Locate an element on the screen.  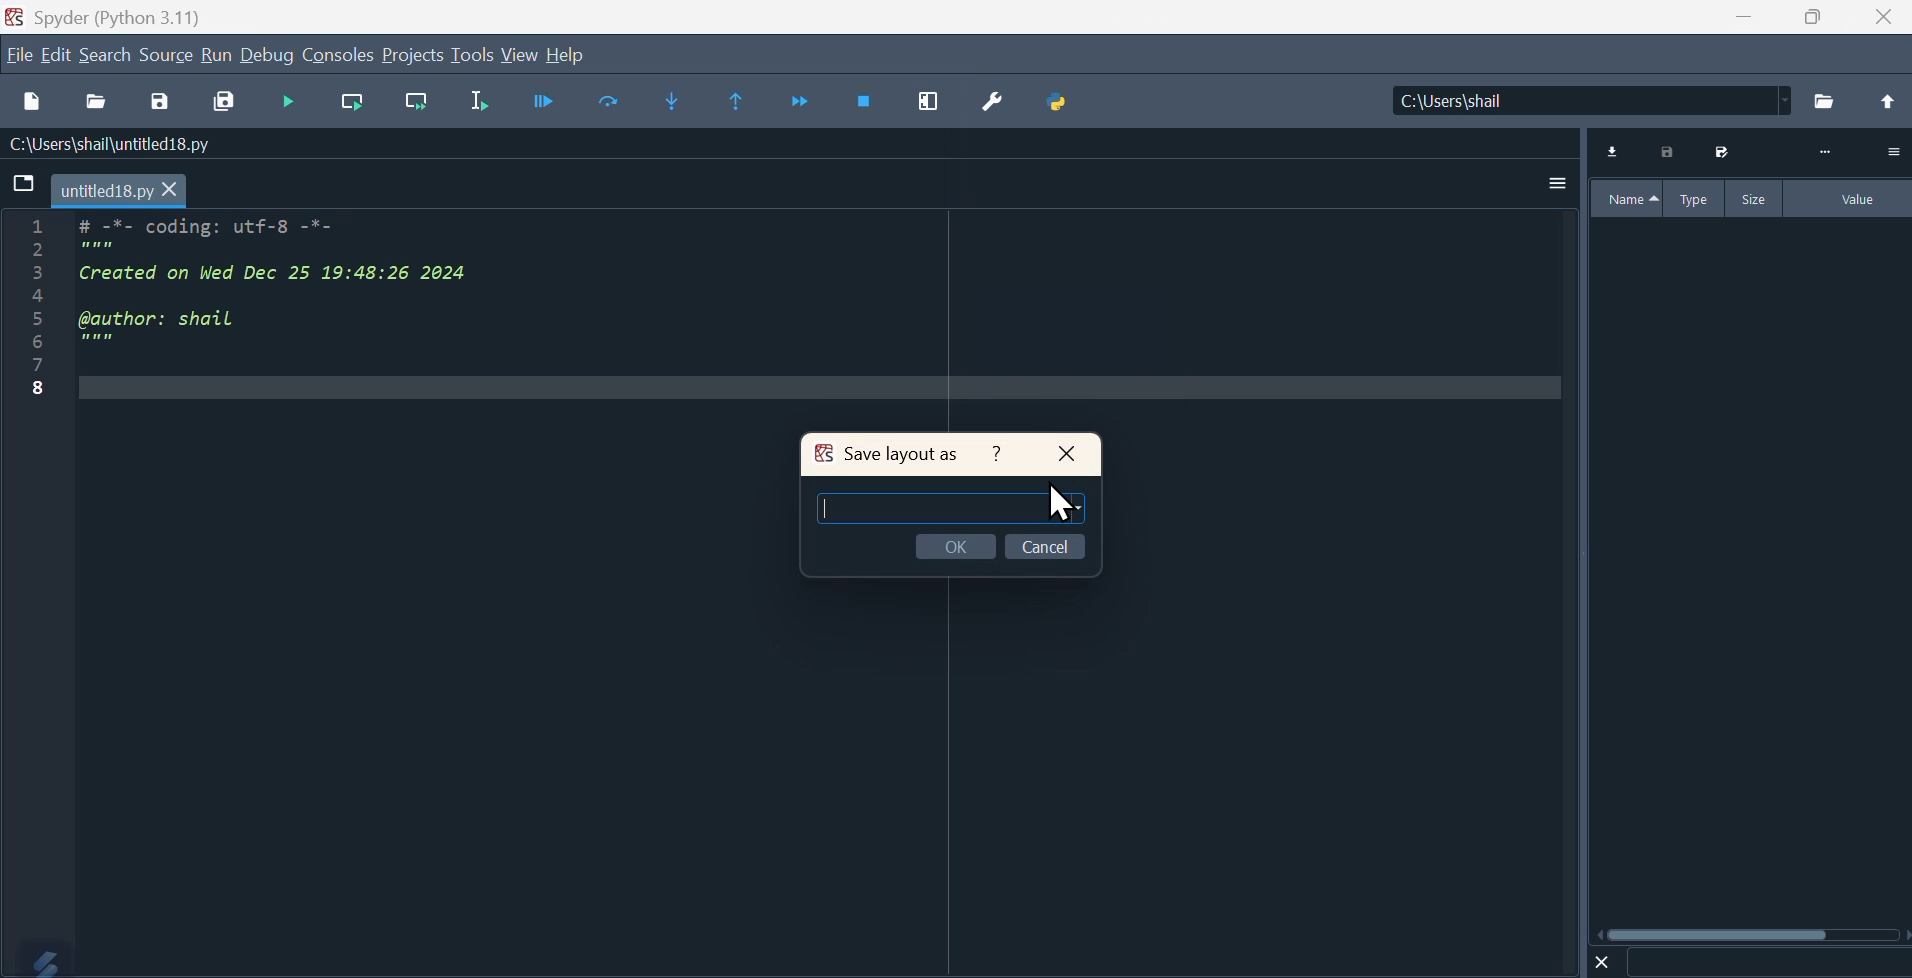
Help is located at coordinates (997, 454).